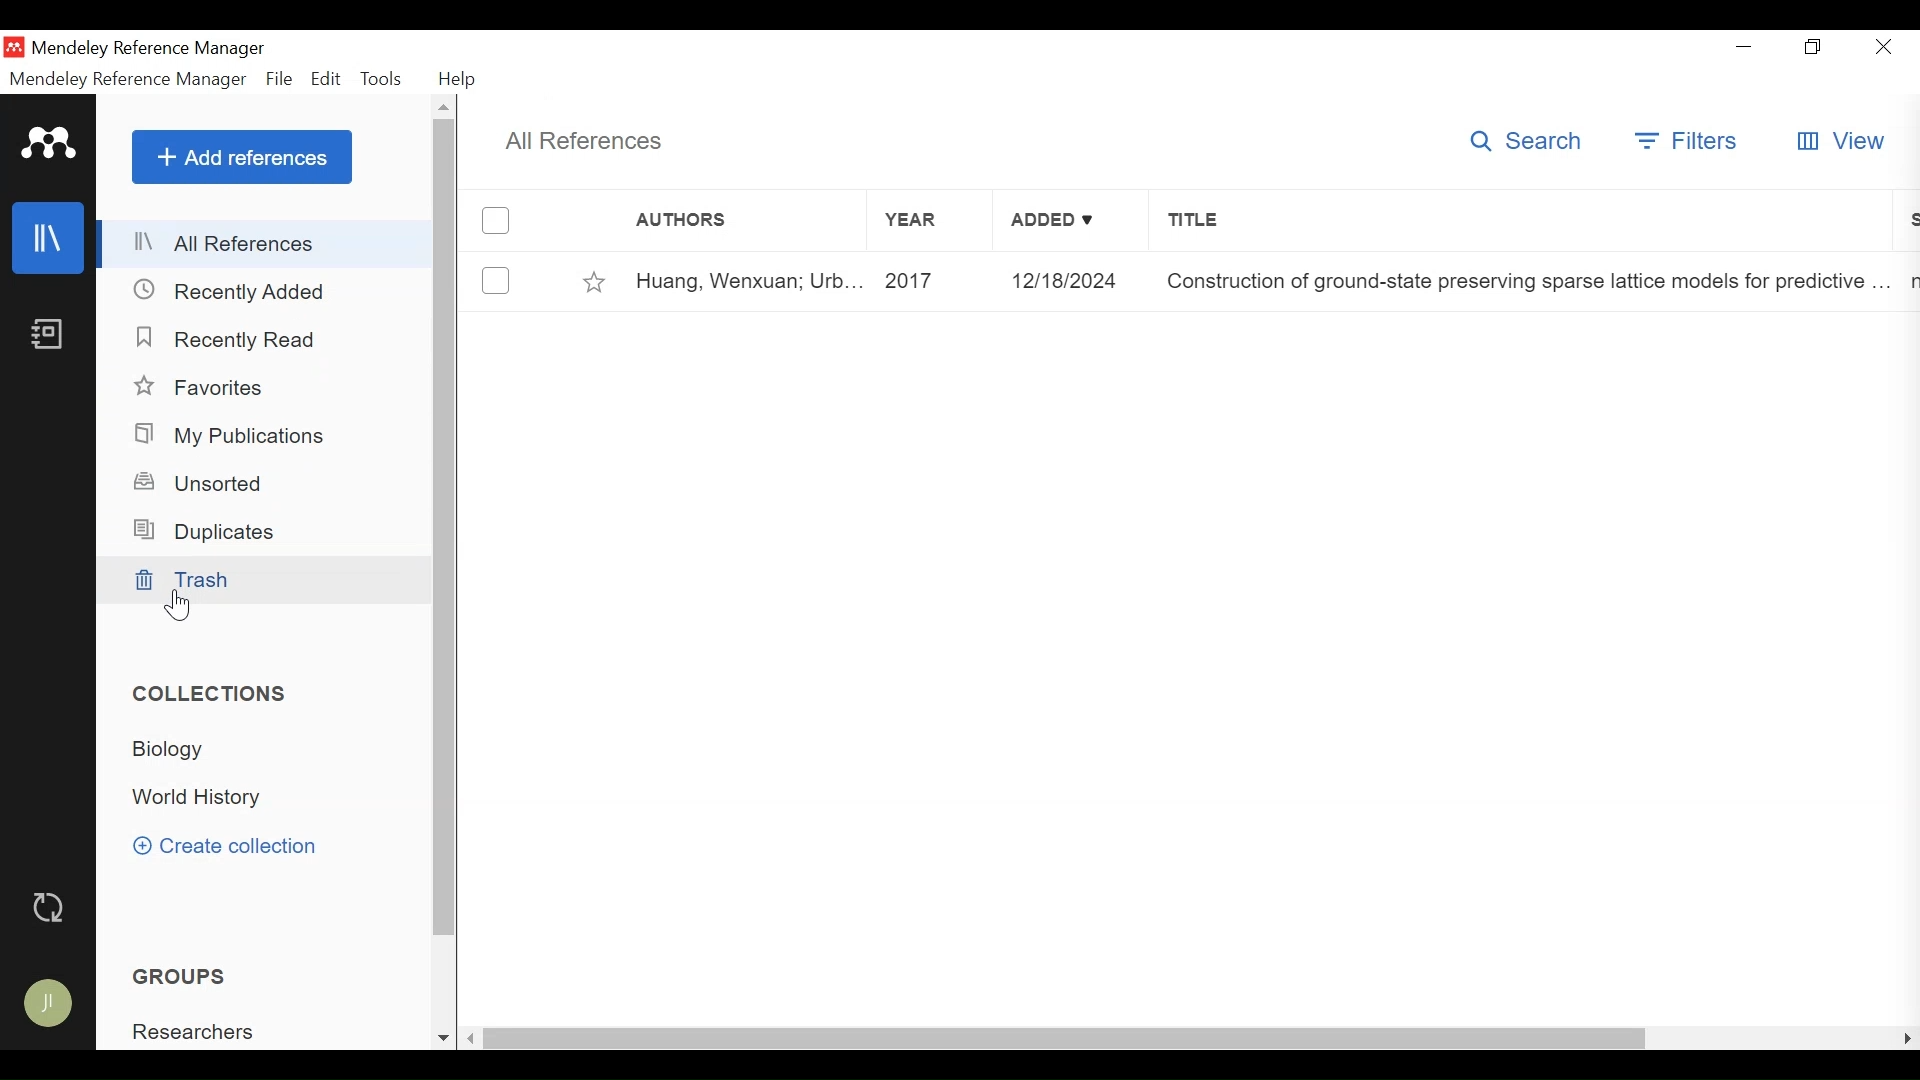 The height and width of the screenshot is (1080, 1920). Describe the element at coordinates (214, 694) in the screenshot. I see `Collections` at that location.